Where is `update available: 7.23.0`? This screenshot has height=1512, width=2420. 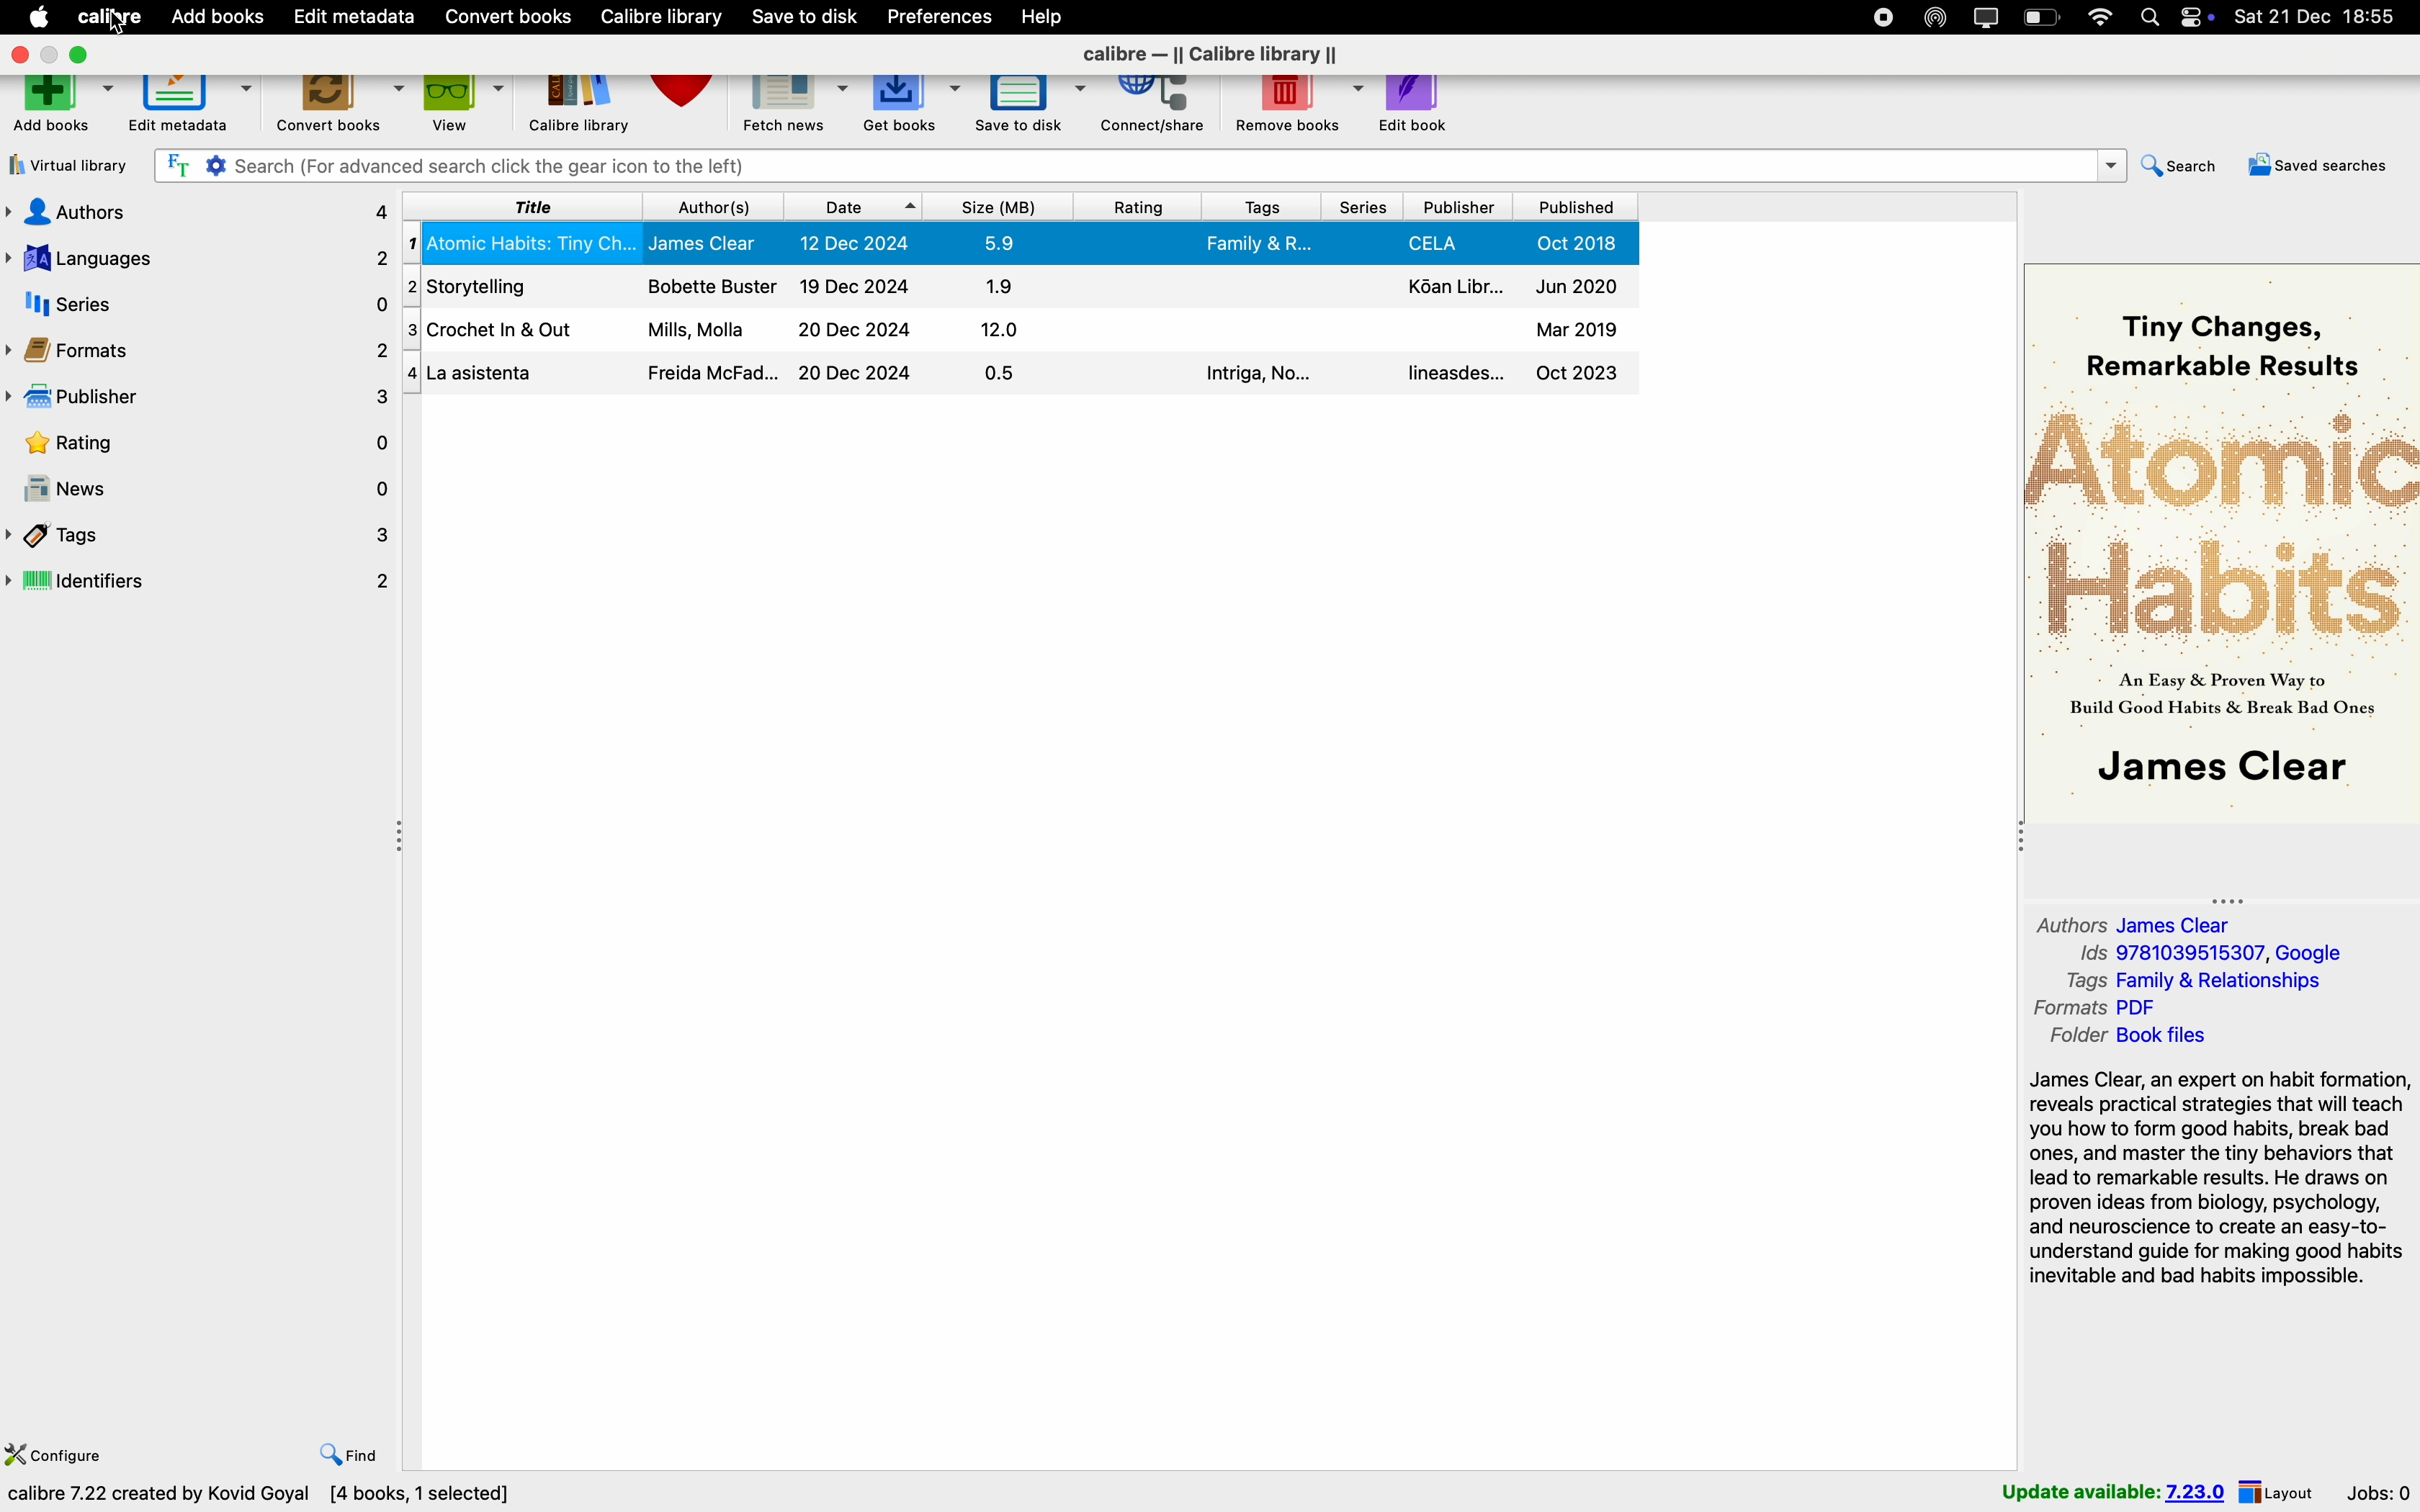
update available: 7.23.0 is located at coordinates (2108, 1491).